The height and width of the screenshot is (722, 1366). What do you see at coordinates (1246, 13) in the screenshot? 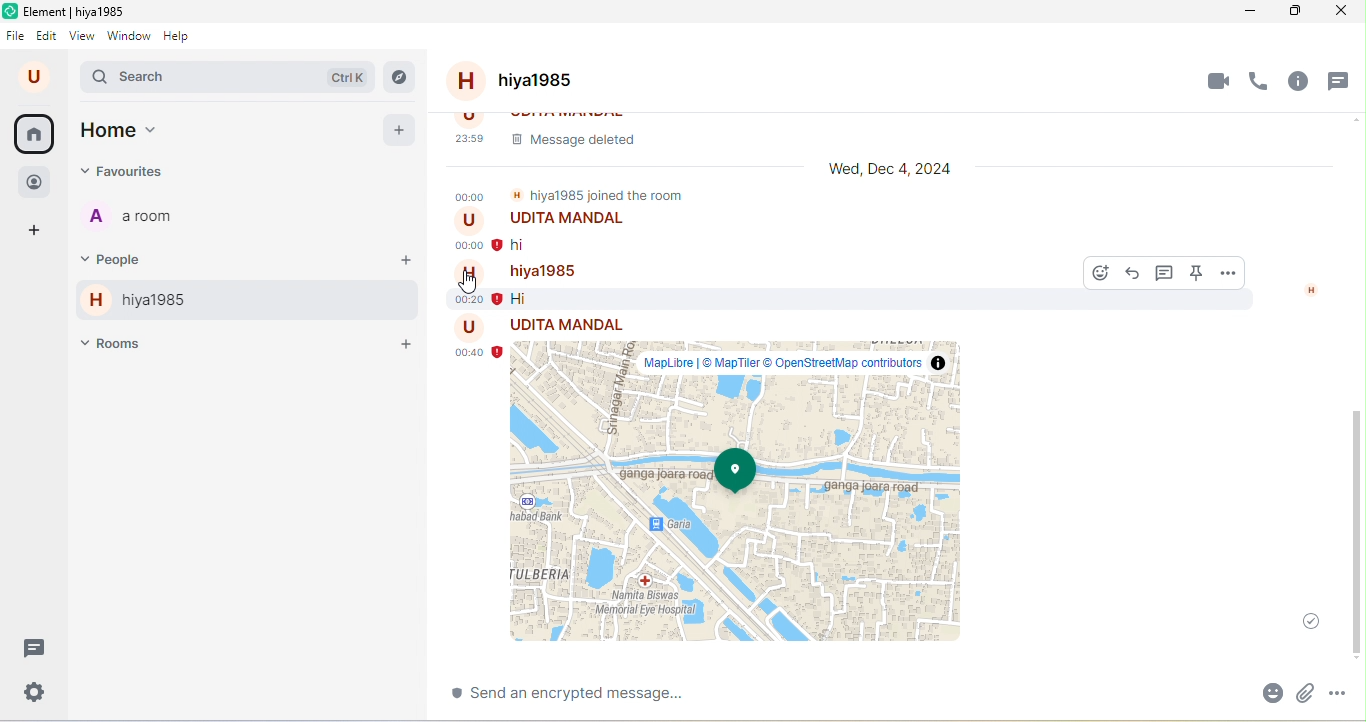
I see `minimize` at bounding box center [1246, 13].